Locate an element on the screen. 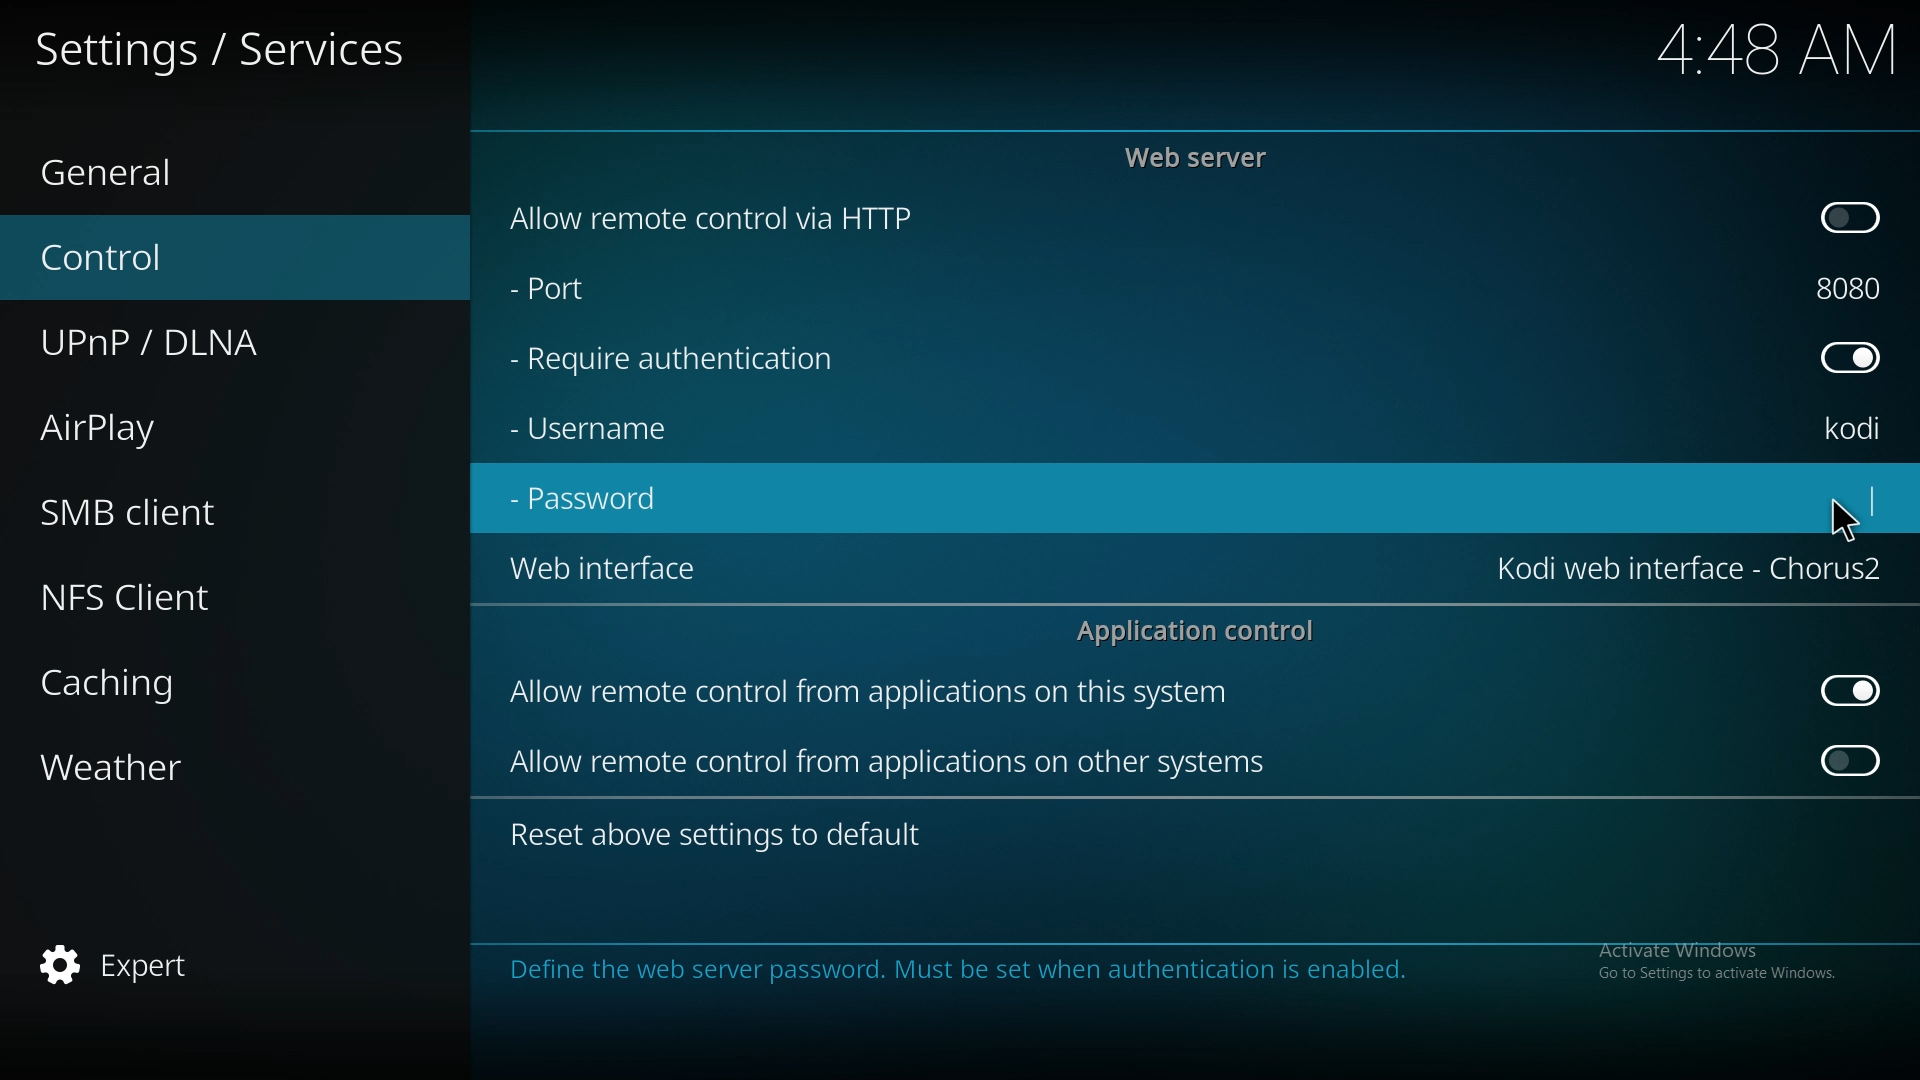 The height and width of the screenshot is (1080, 1920). web interface is located at coordinates (603, 572).